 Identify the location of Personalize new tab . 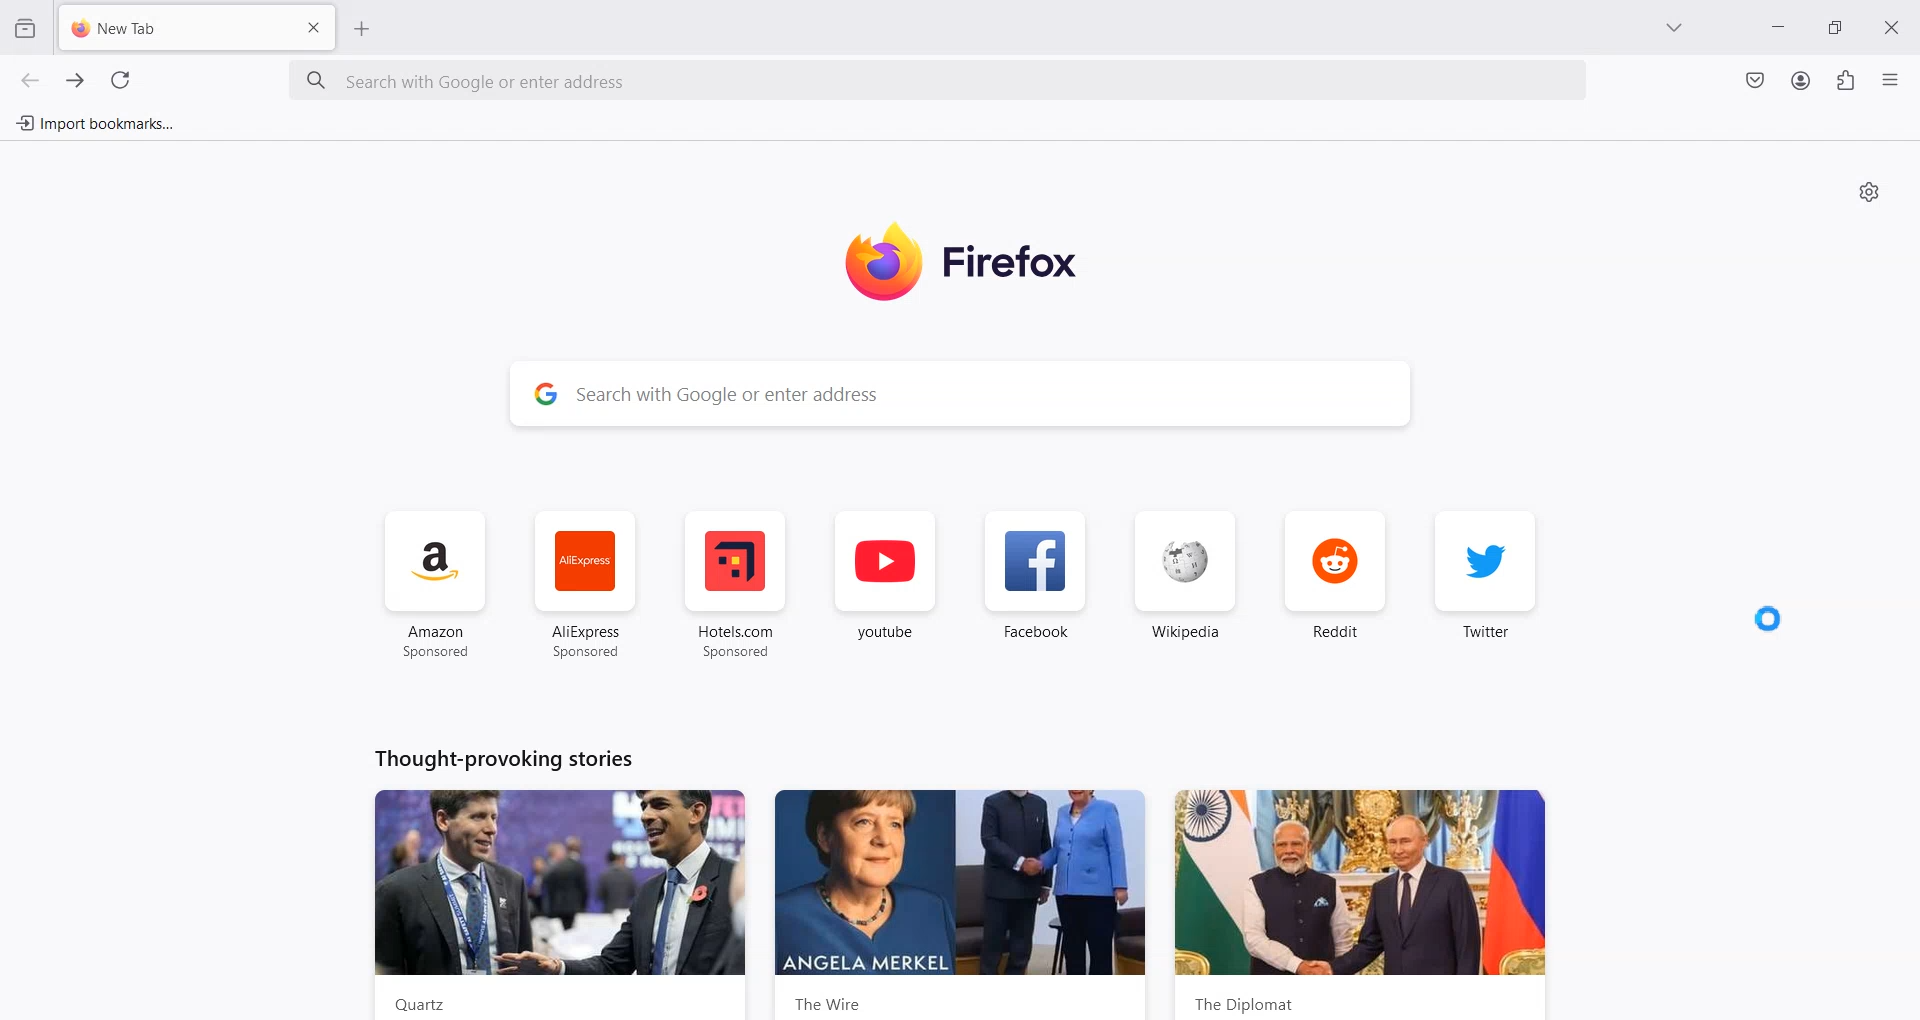
(1869, 191).